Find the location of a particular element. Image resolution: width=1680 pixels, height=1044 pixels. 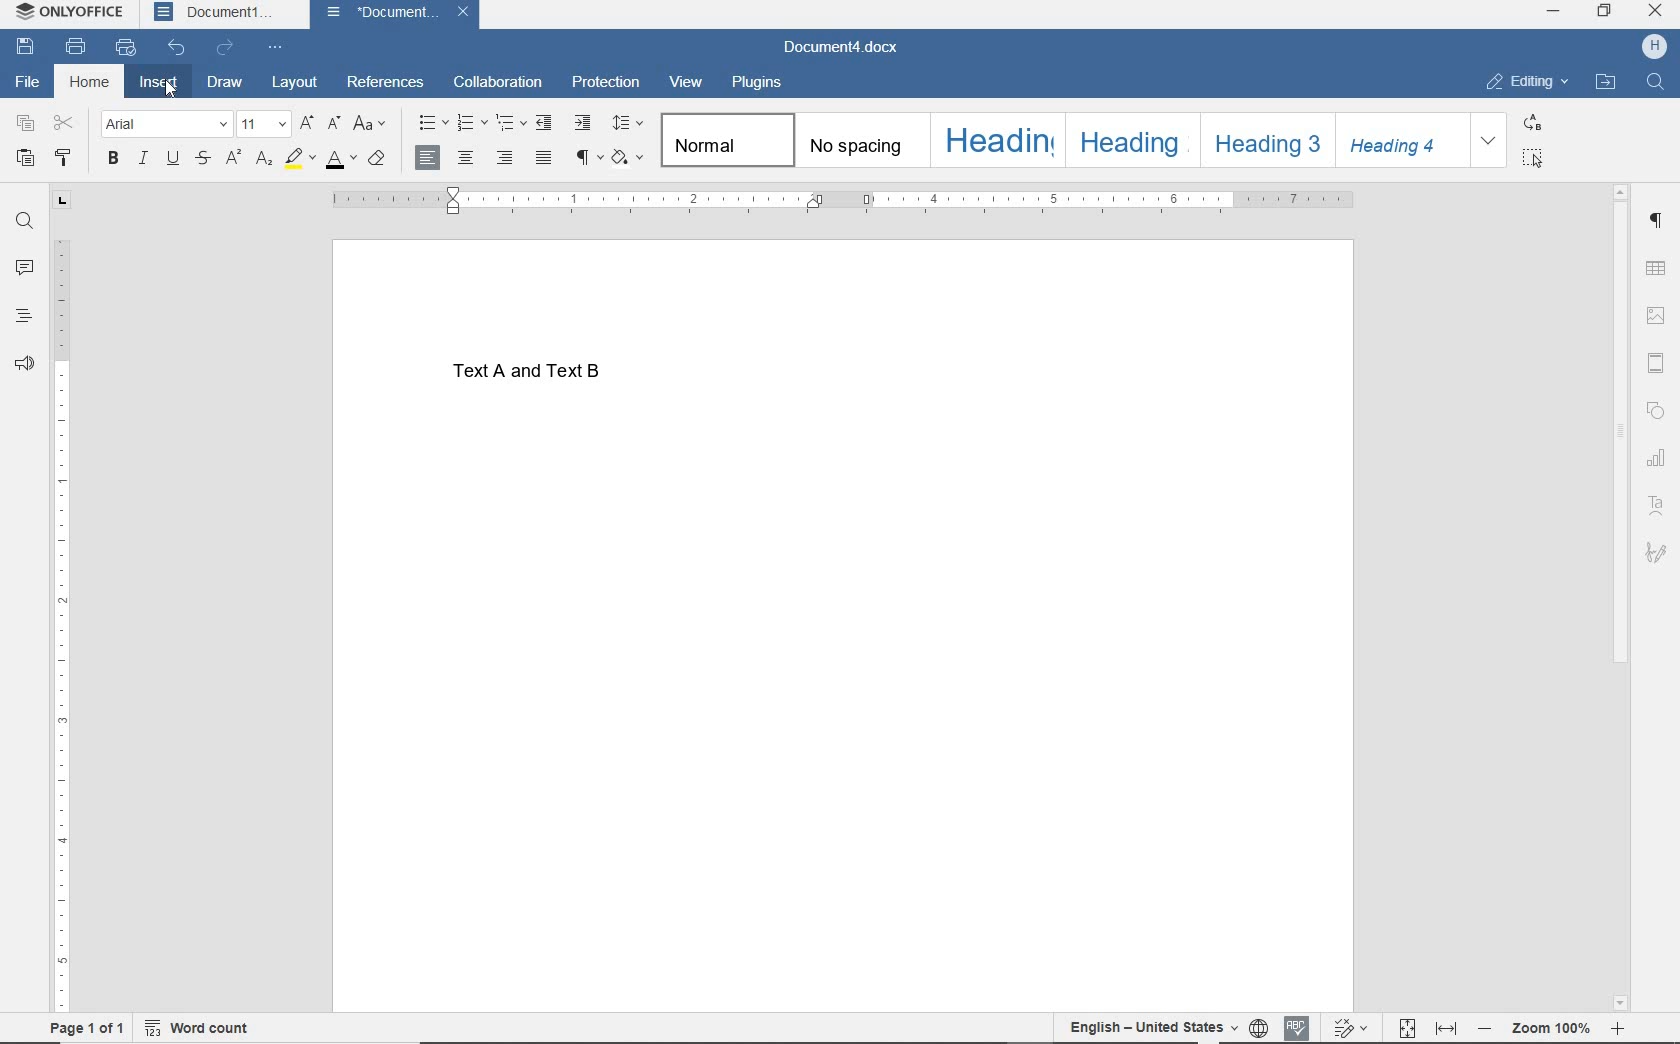

SHADING is located at coordinates (629, 160).